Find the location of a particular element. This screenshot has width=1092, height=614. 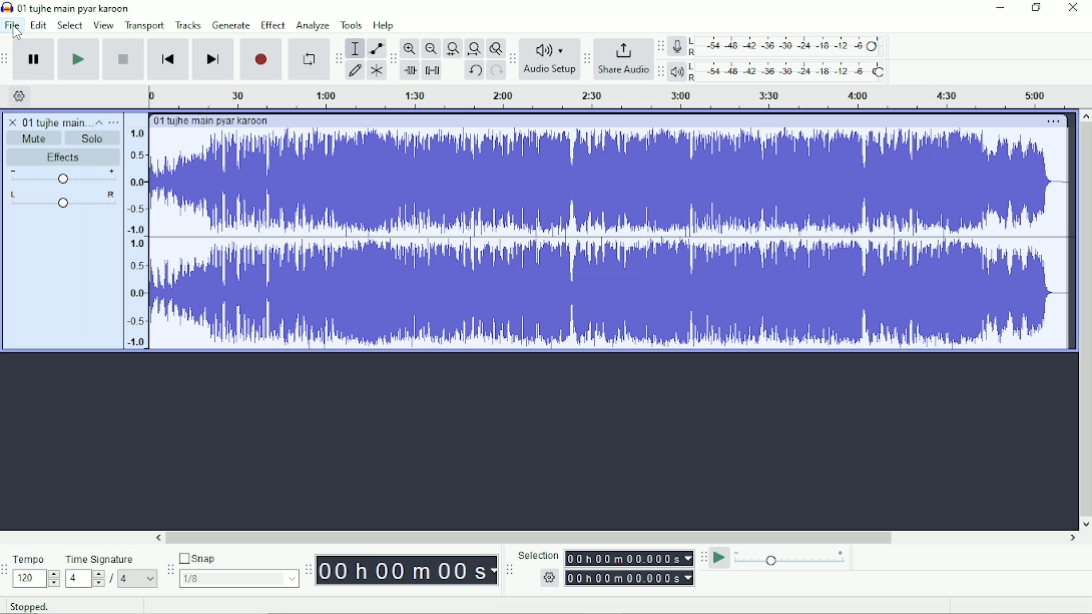

Audacity audio setup toolbar is located at coordinates (512, 58).